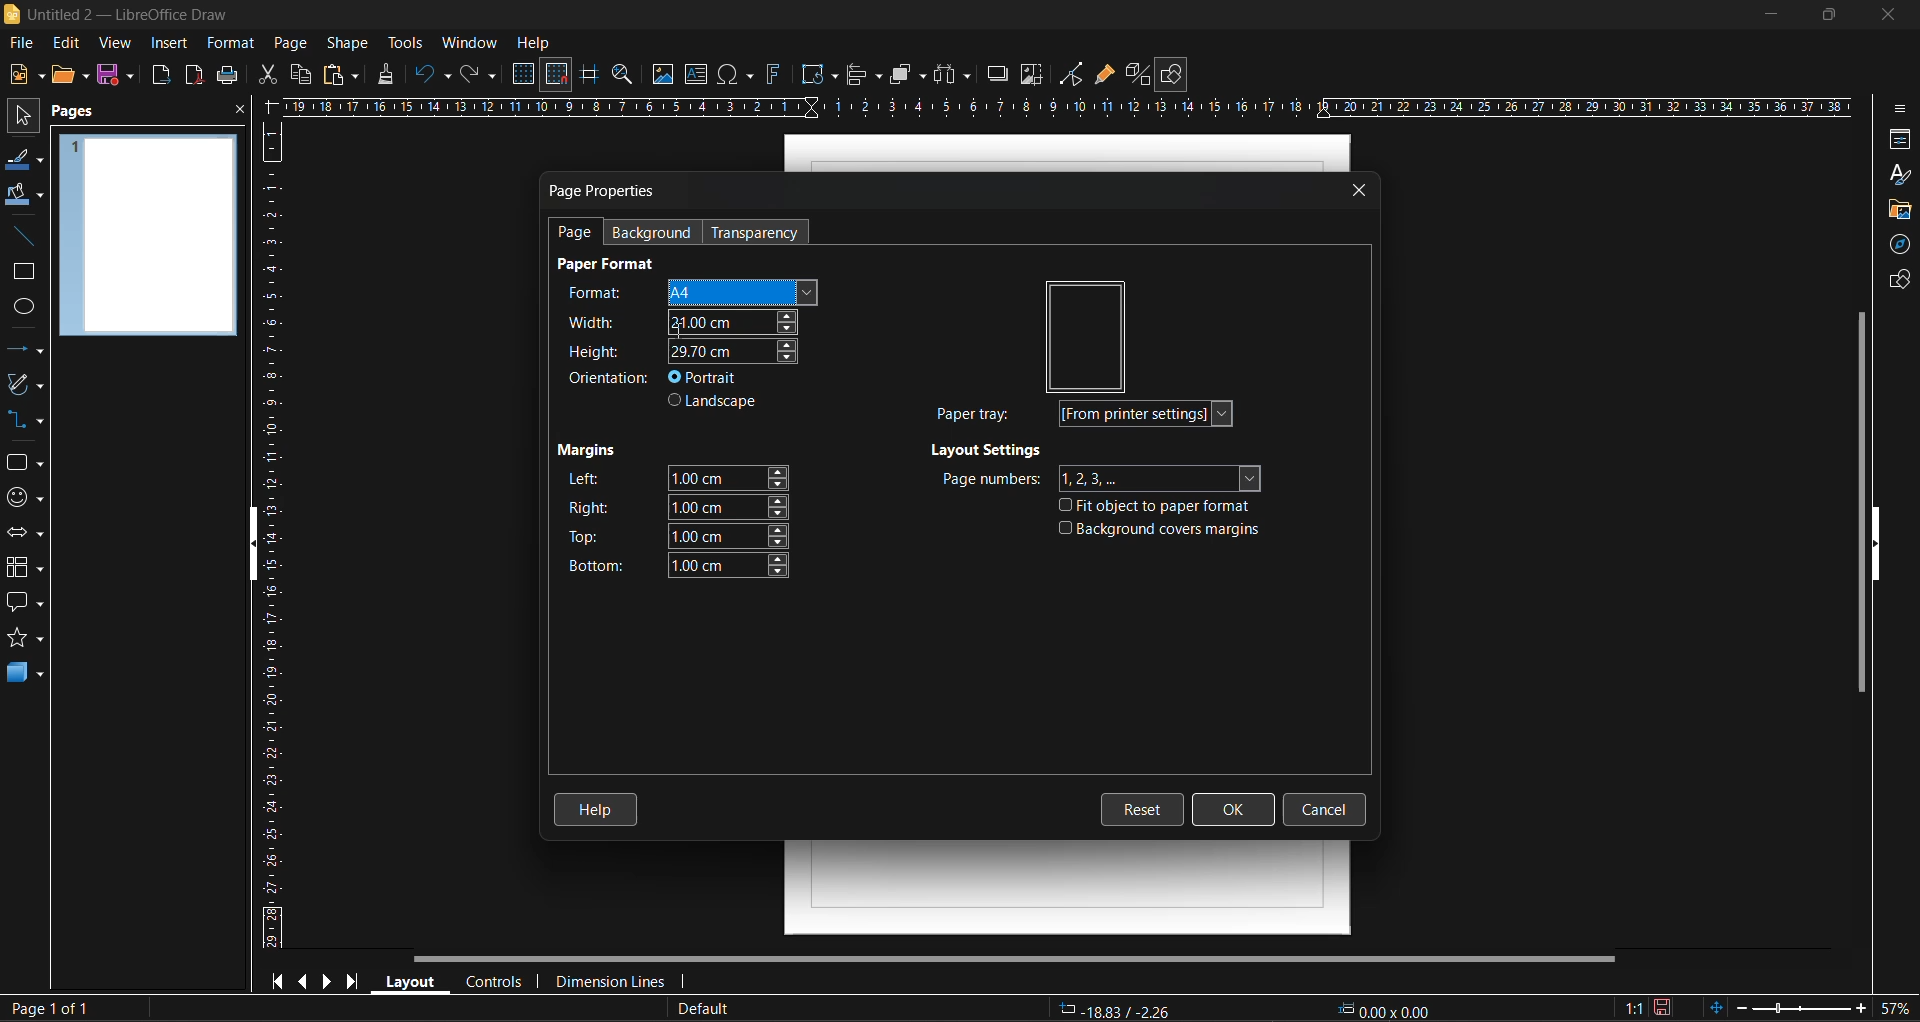 Image resolution: width=1920 pixels, height=1022 pixels. Describe the element at coordinates (759, 233) in the screenshot. I see `transparency` at that location.